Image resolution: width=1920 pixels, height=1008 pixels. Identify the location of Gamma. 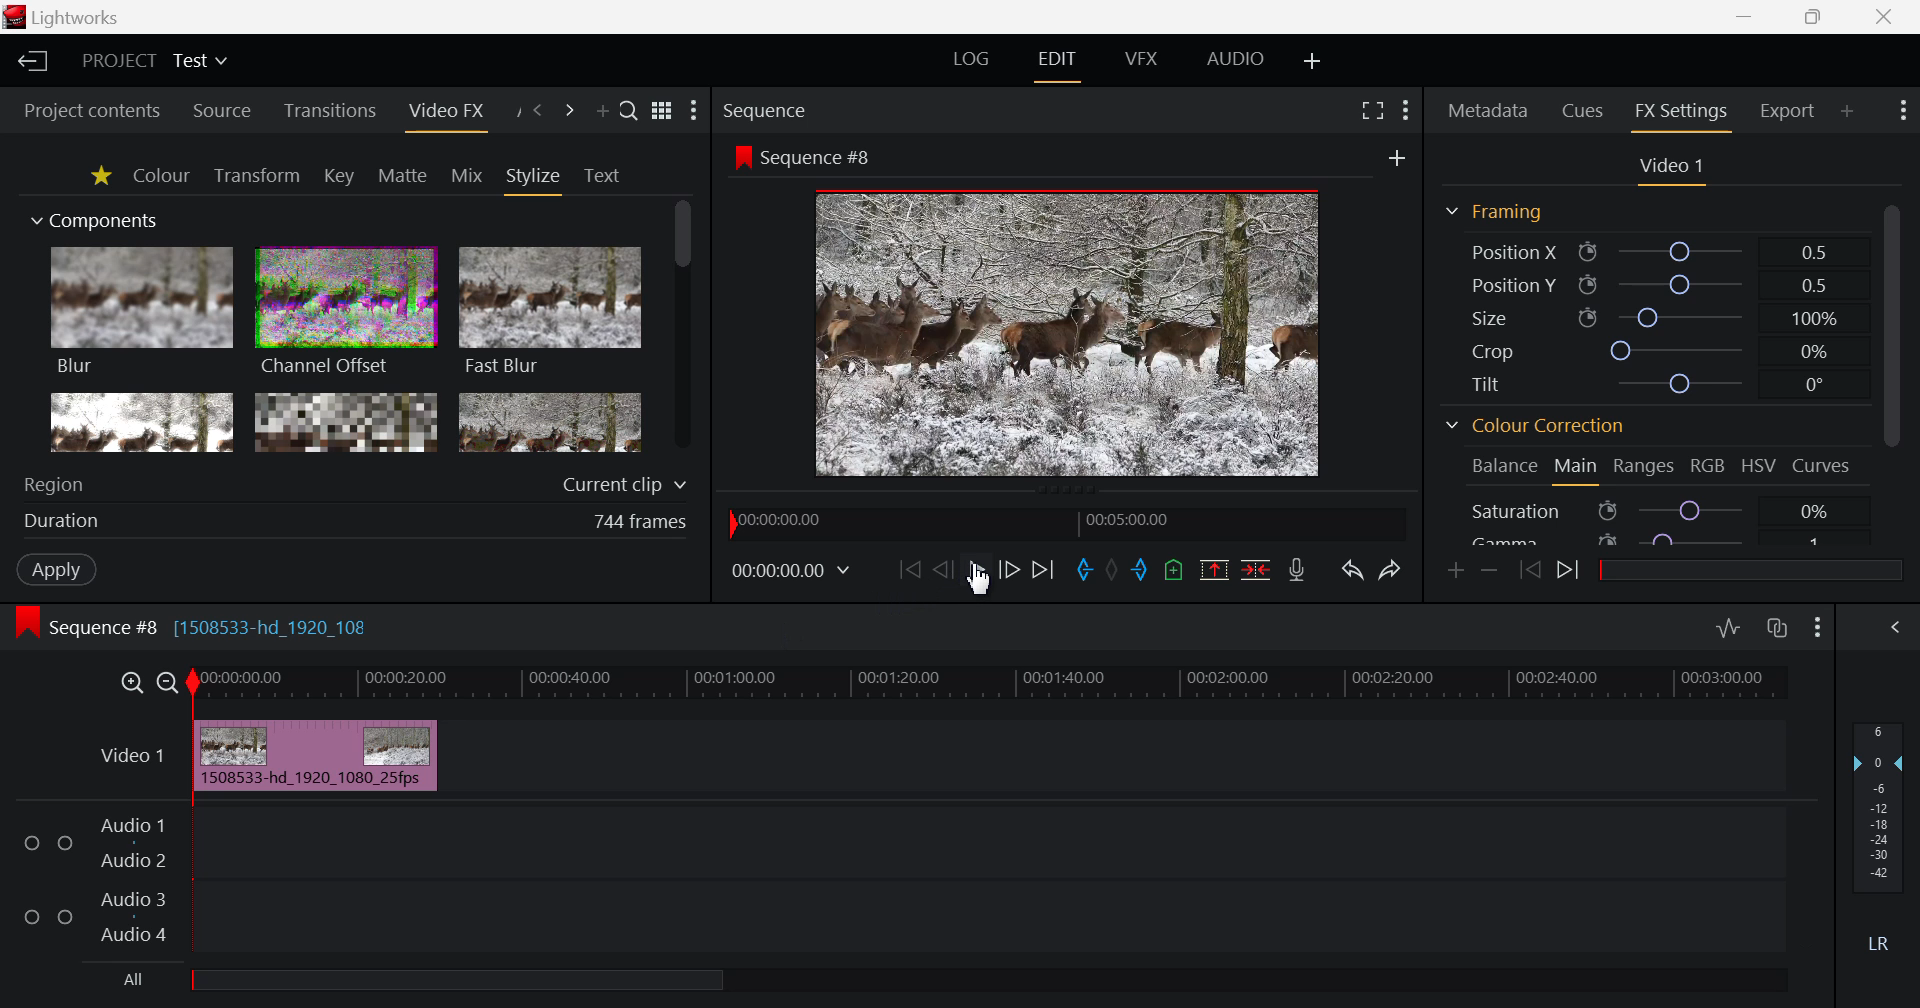
(1663, 537).